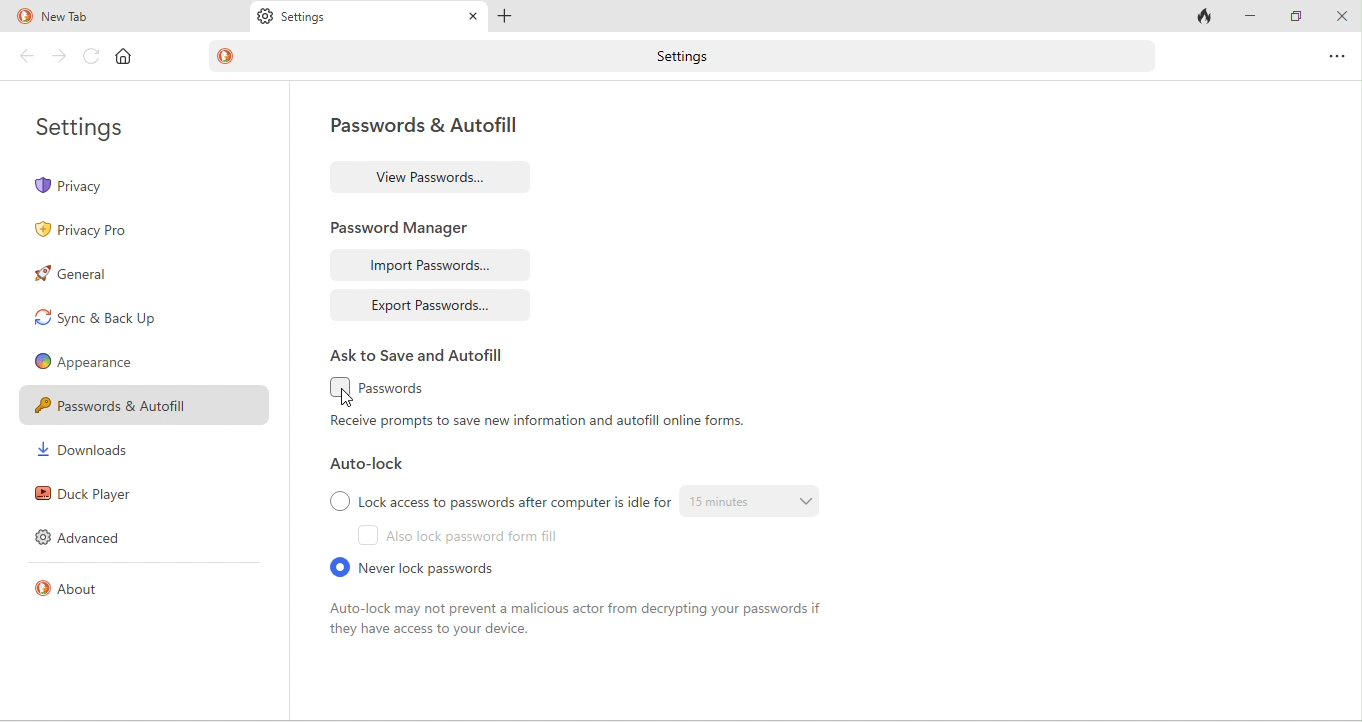 The height and width of the screenshot is (722, 1362). What do you see at coordinates (761, 503) in the screenshot?
I see `15 minutes` at bounding box center [761, 503].